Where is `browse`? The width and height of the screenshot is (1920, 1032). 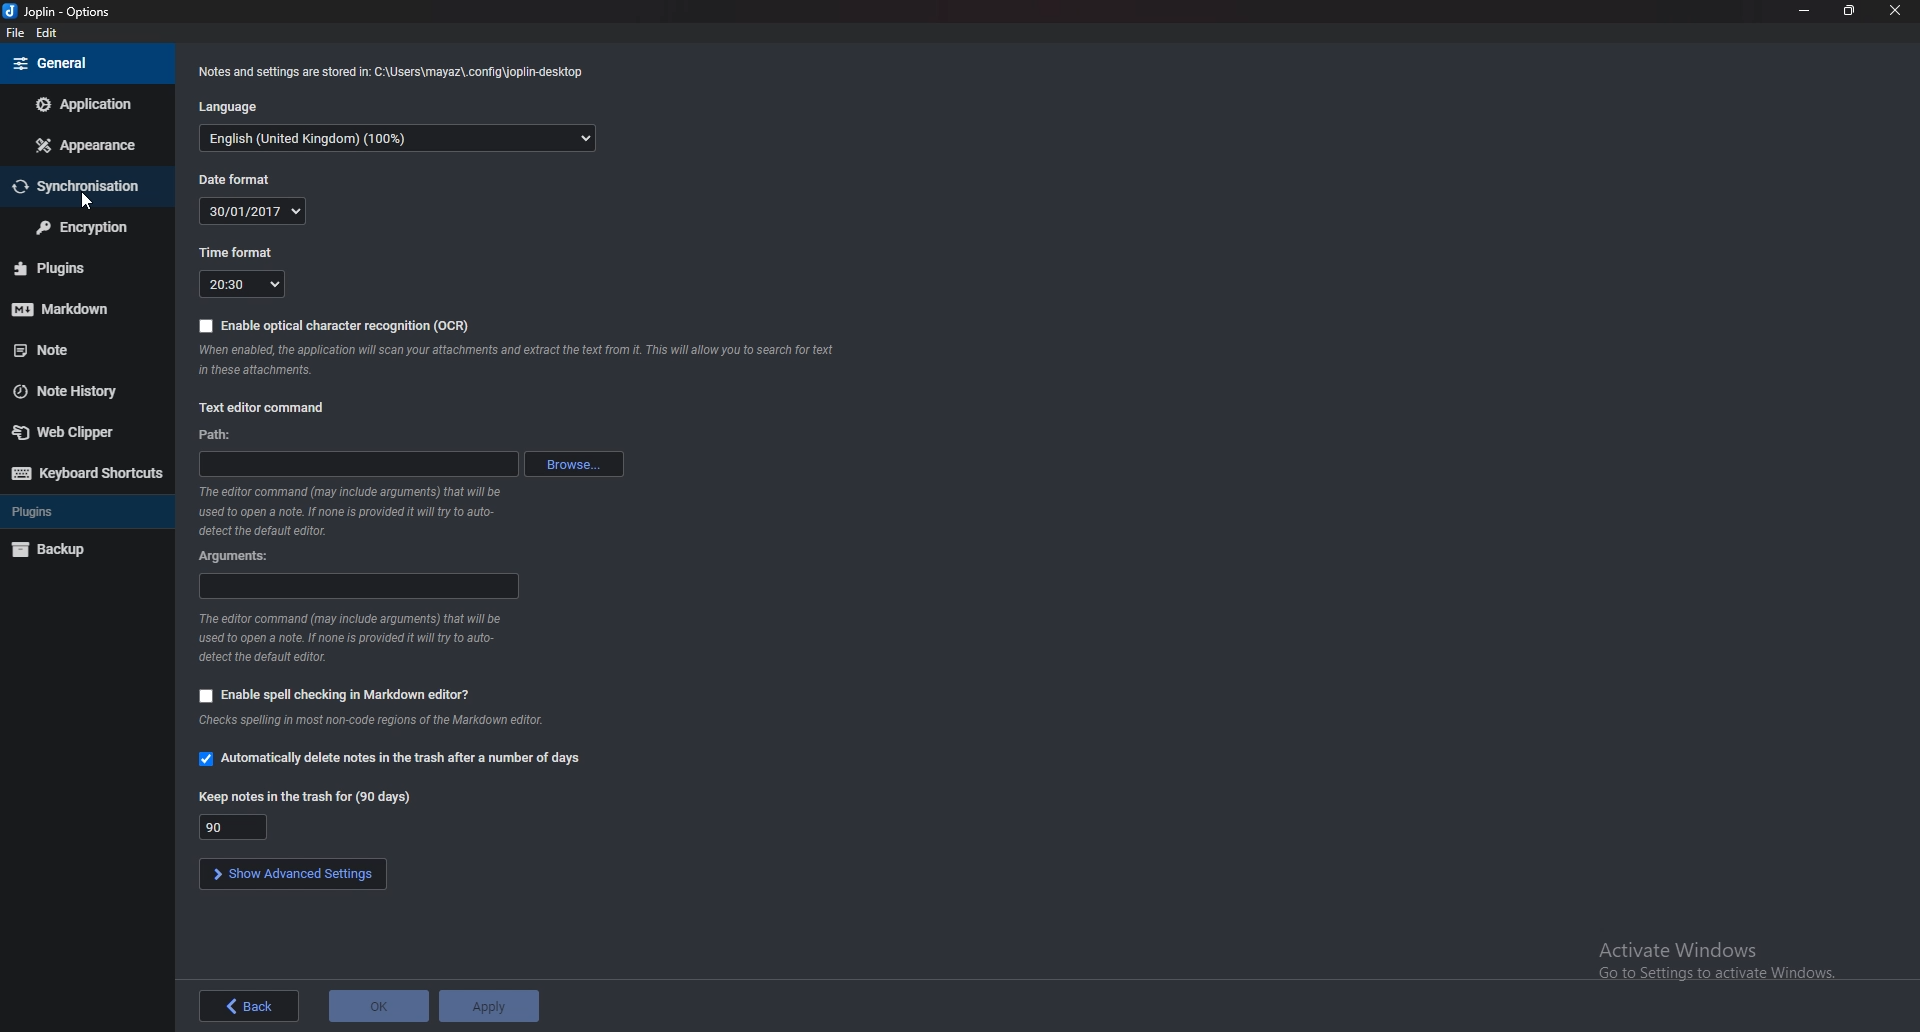
browse is located at coordinates (574, 465).